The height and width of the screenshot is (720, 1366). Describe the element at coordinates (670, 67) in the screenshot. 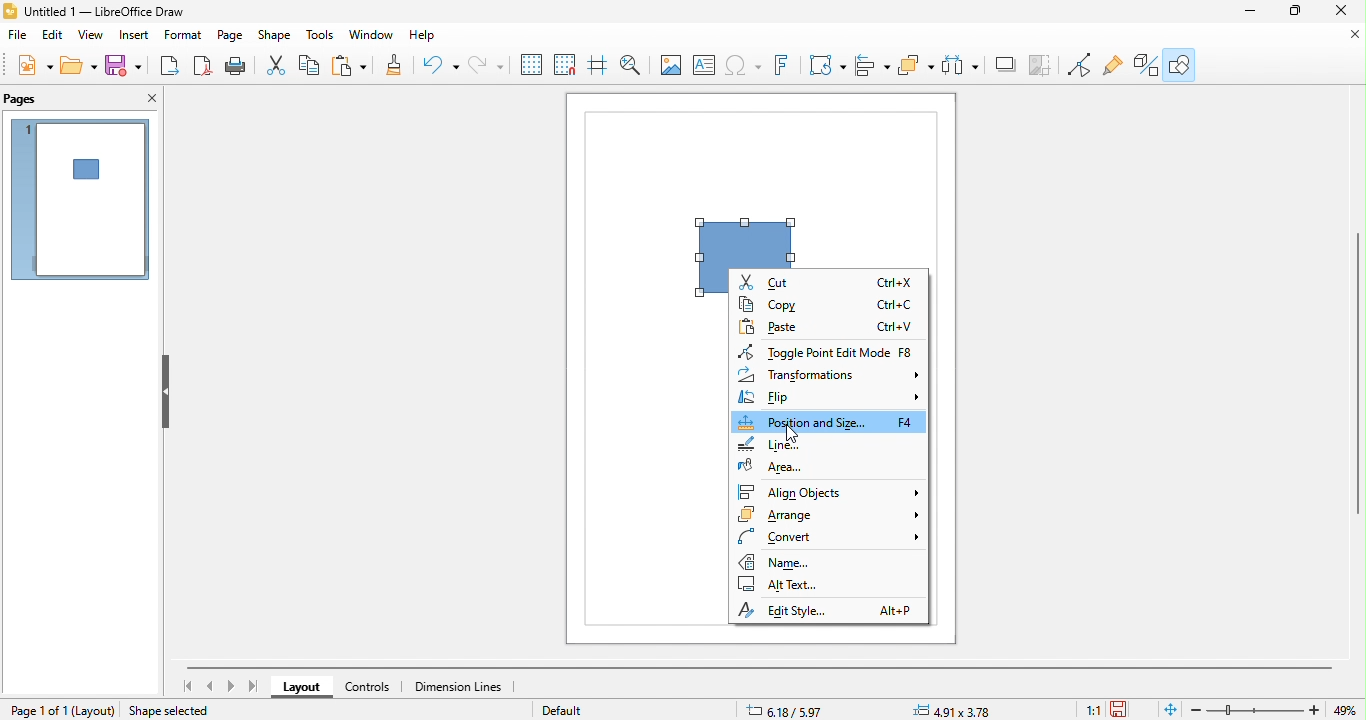

I see `image` at that location.